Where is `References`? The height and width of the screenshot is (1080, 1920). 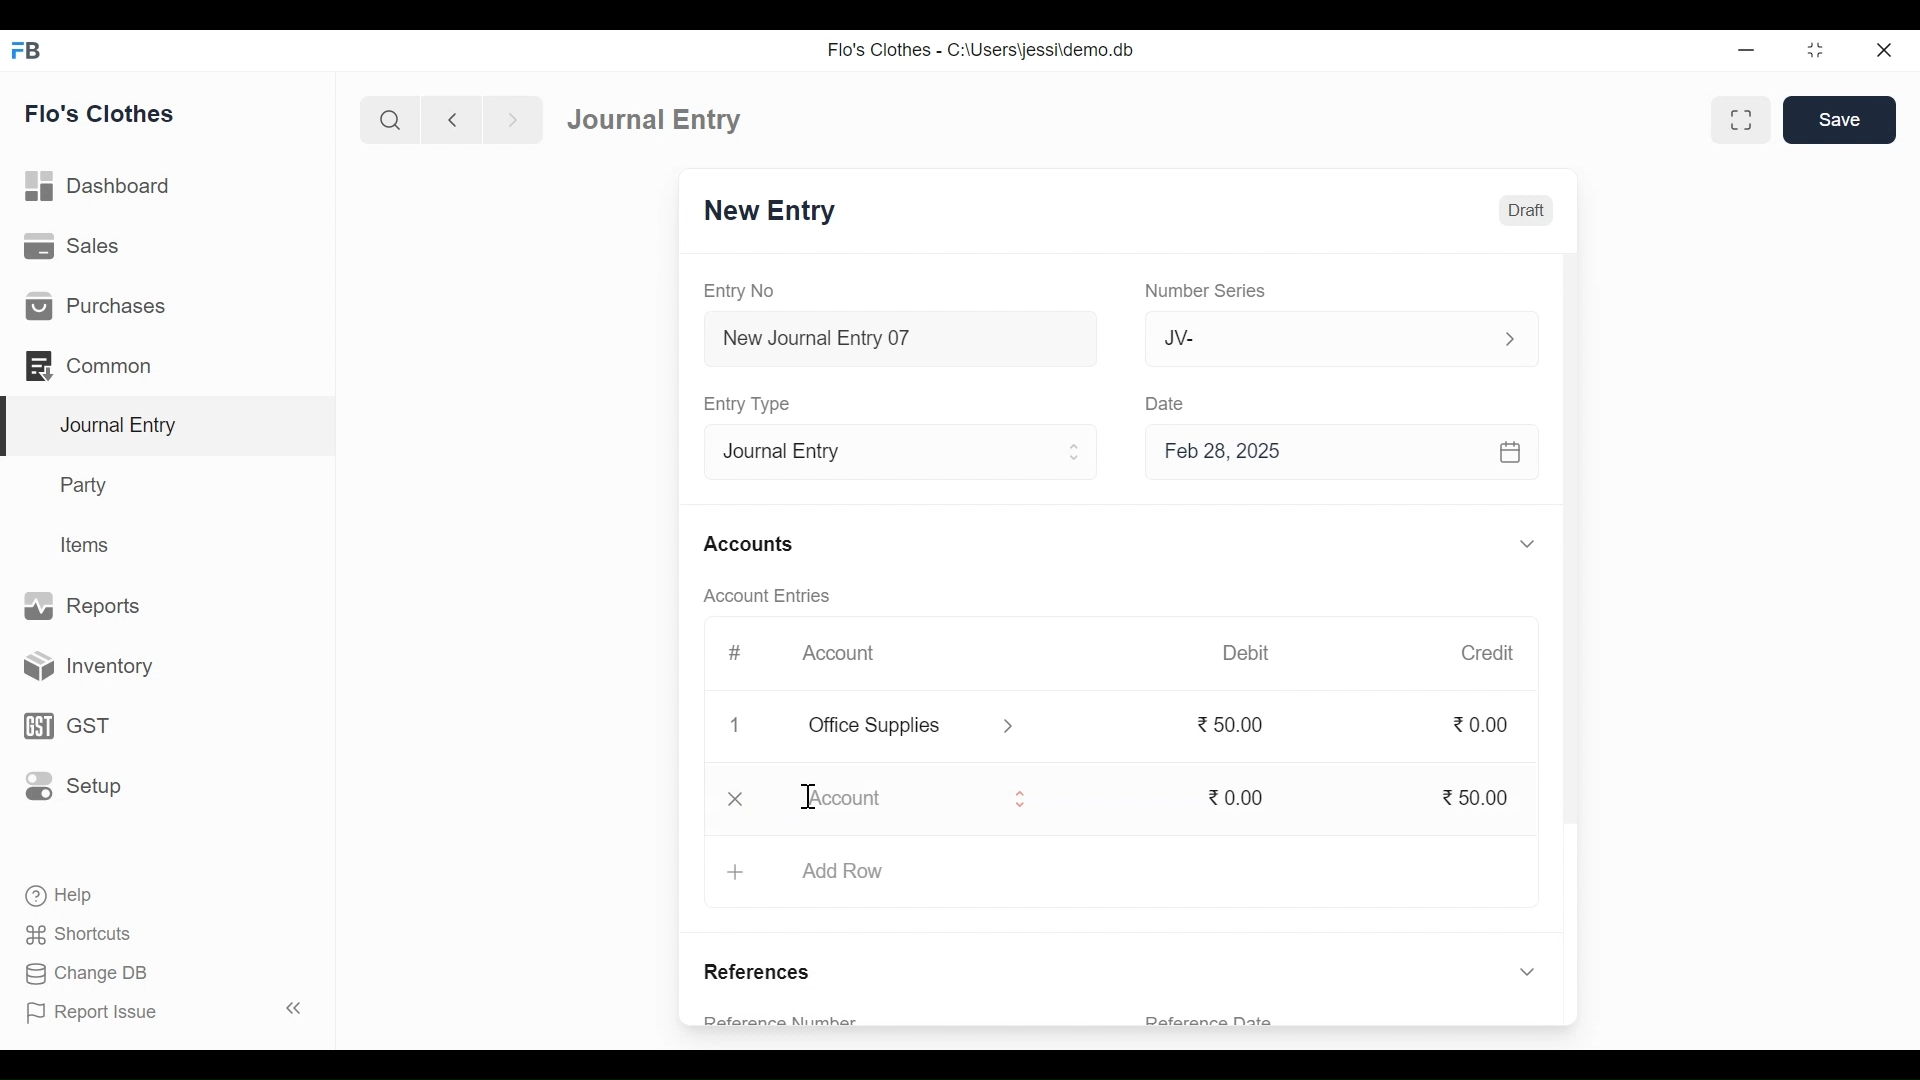 References is located at coordinates (765, 974).